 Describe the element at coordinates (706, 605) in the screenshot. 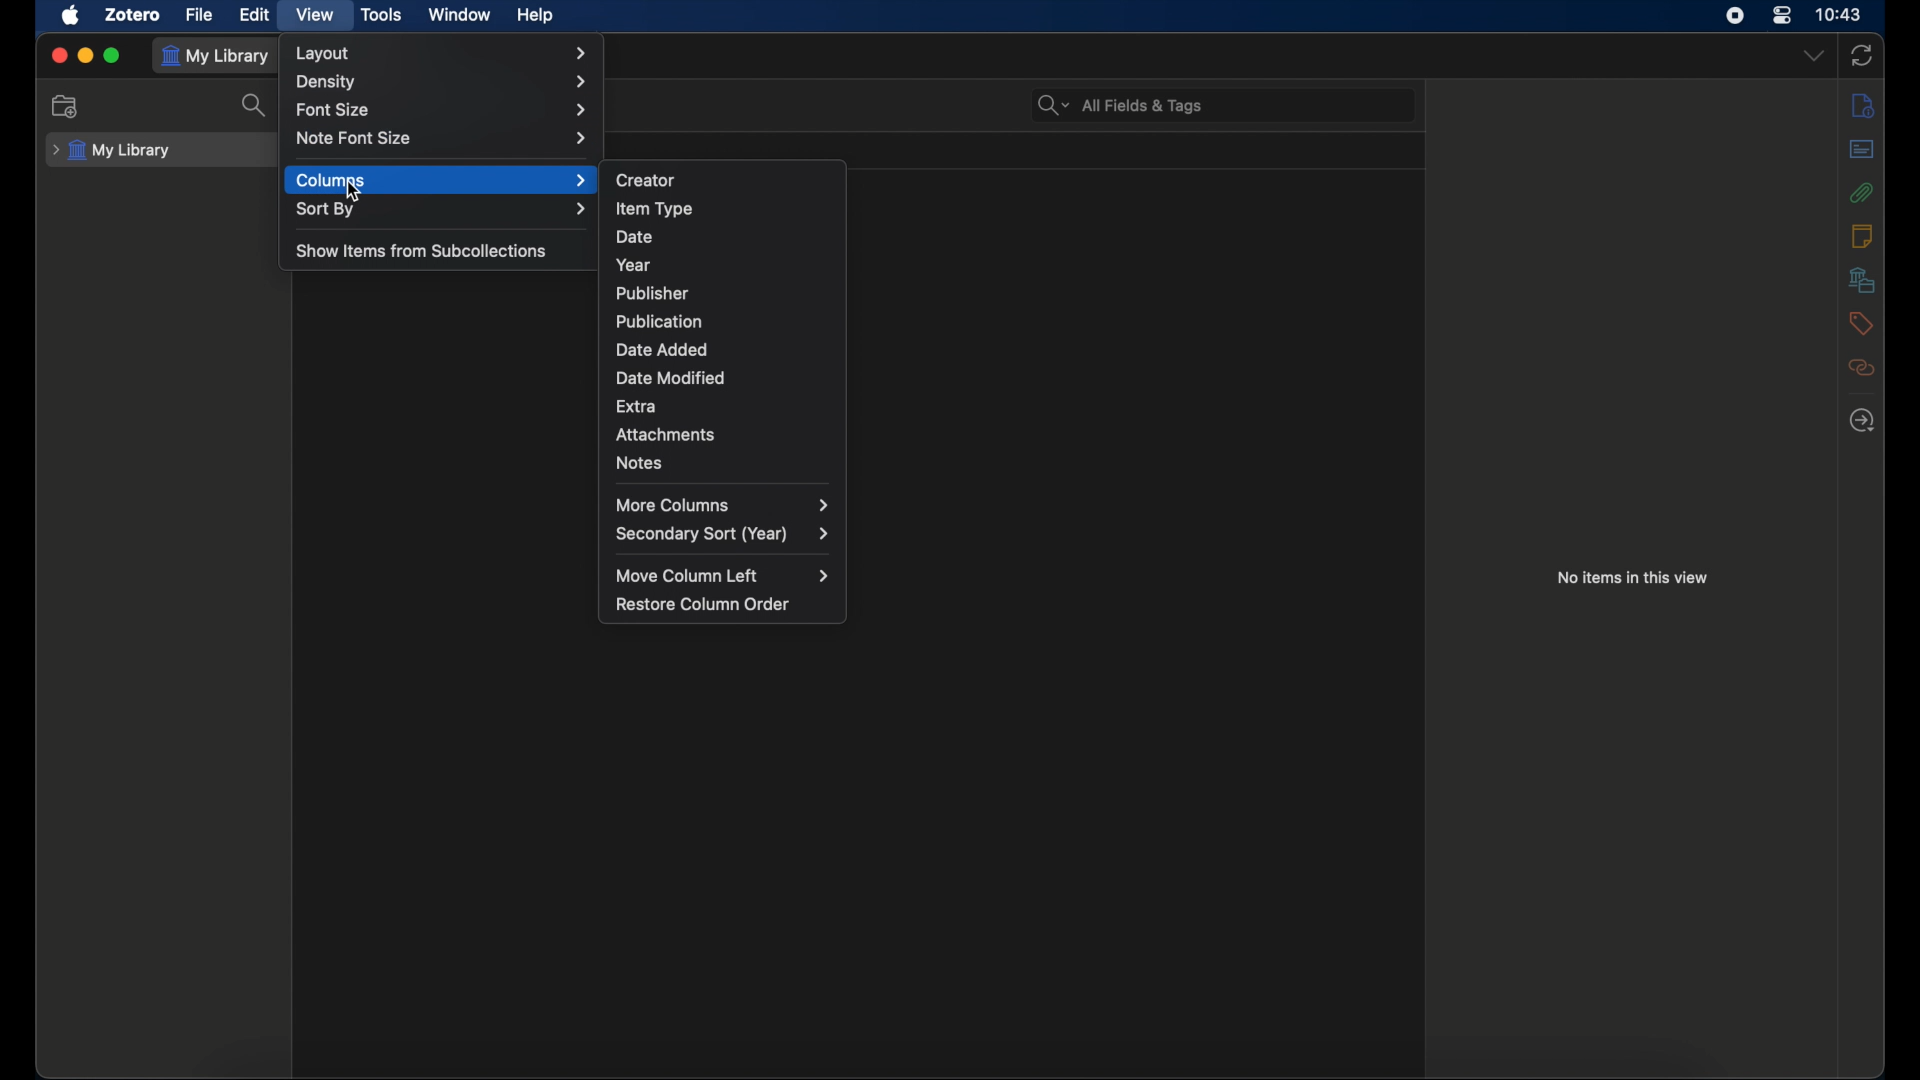

I see `restore column order` at that location.